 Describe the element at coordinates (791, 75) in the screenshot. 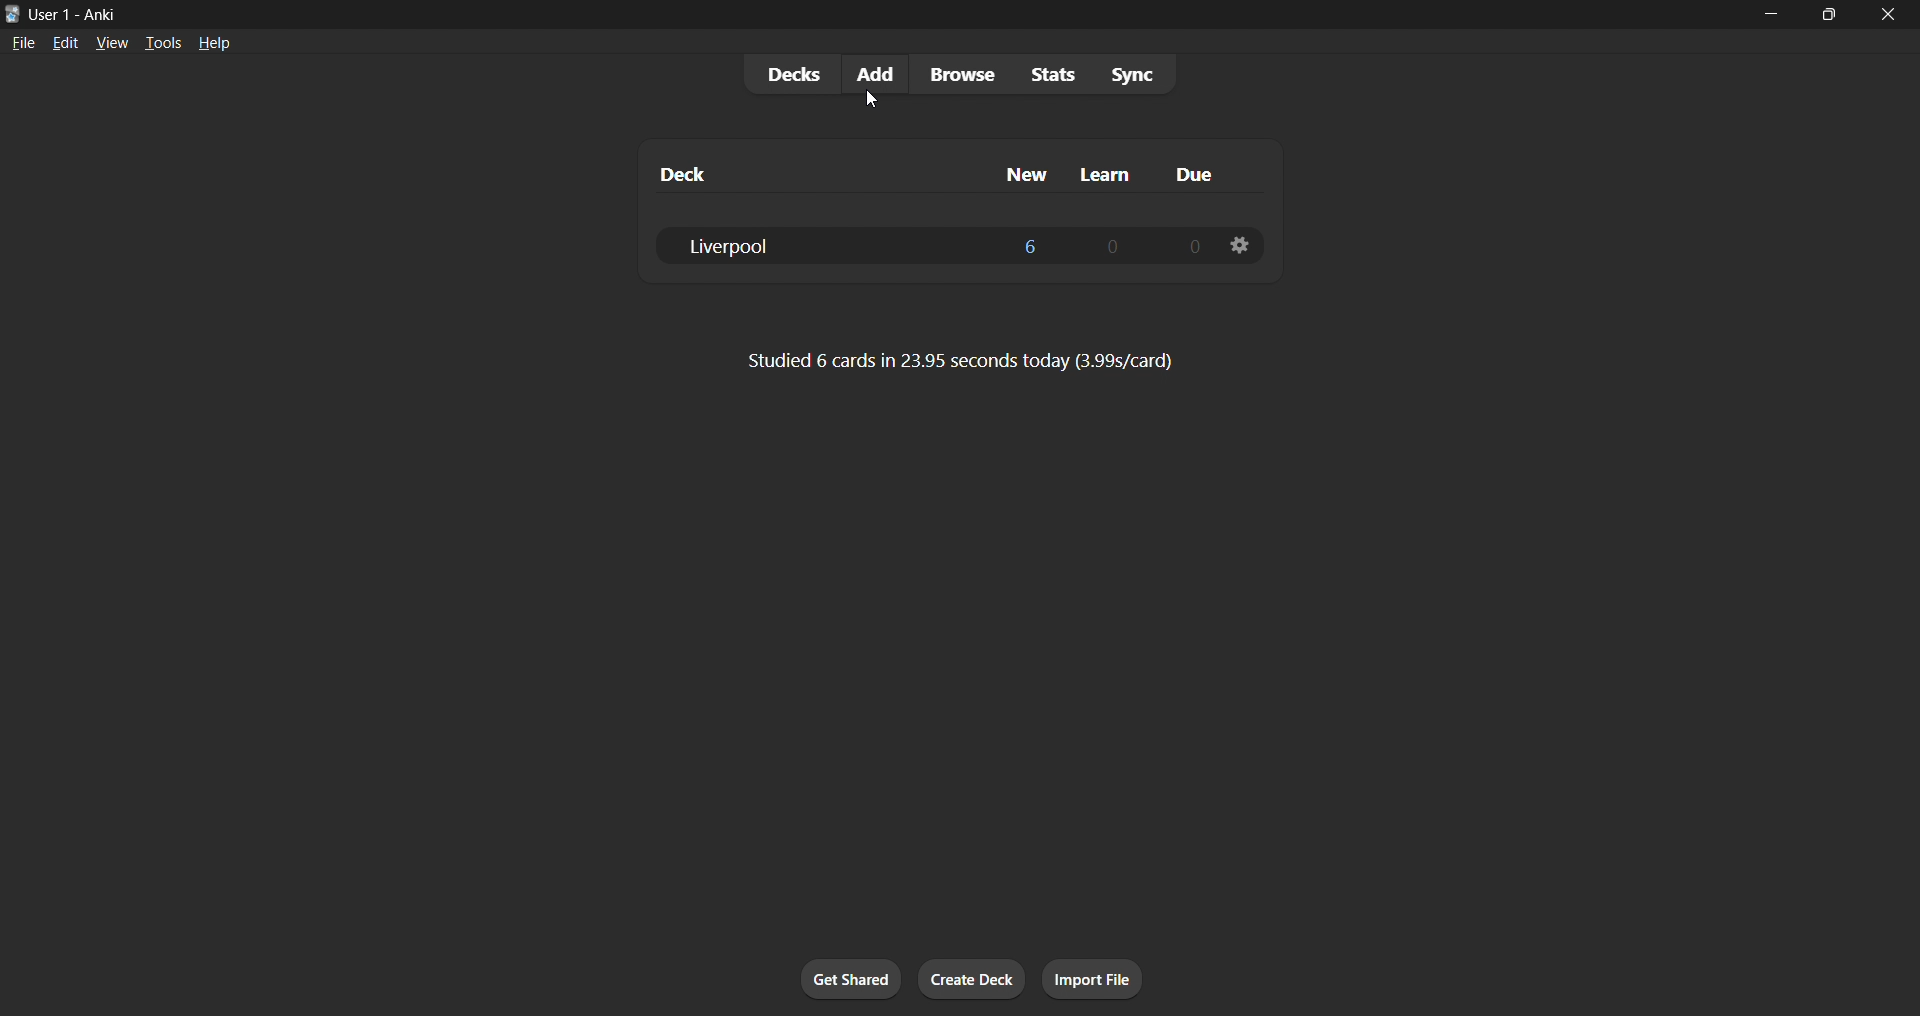

I see `decks` at that location.